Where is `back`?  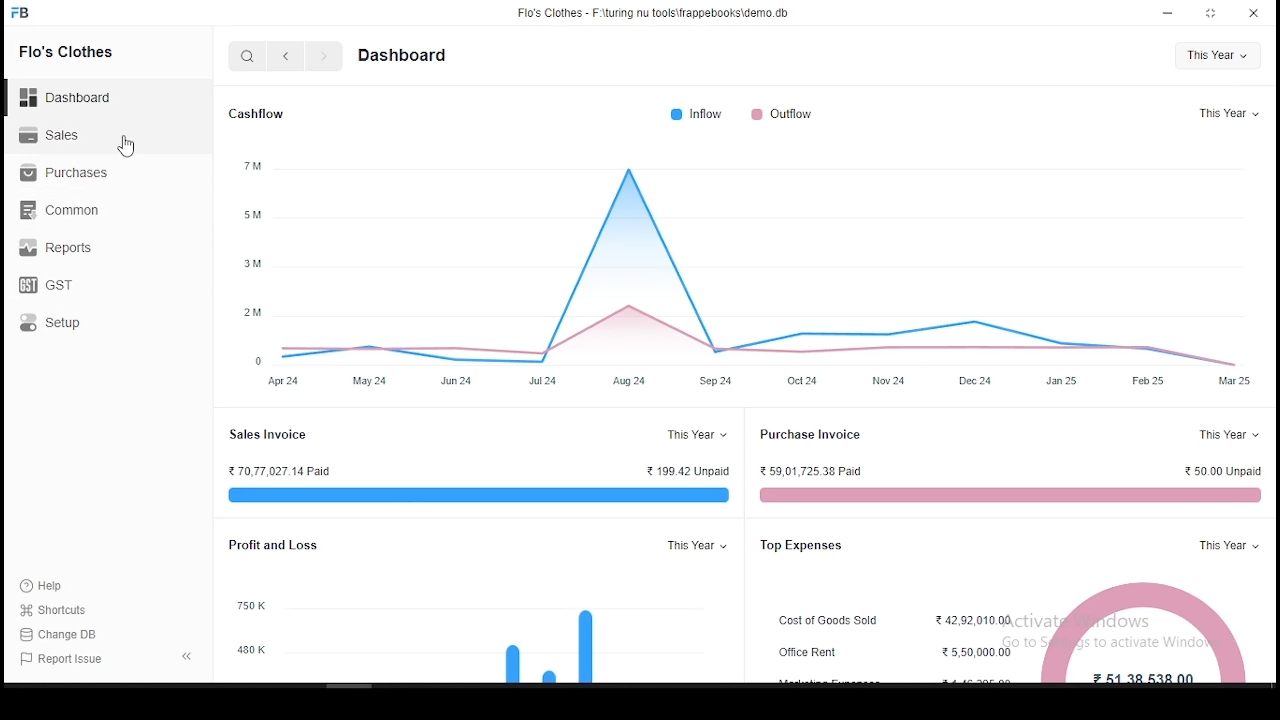 back is located at coordinates (283, 55).